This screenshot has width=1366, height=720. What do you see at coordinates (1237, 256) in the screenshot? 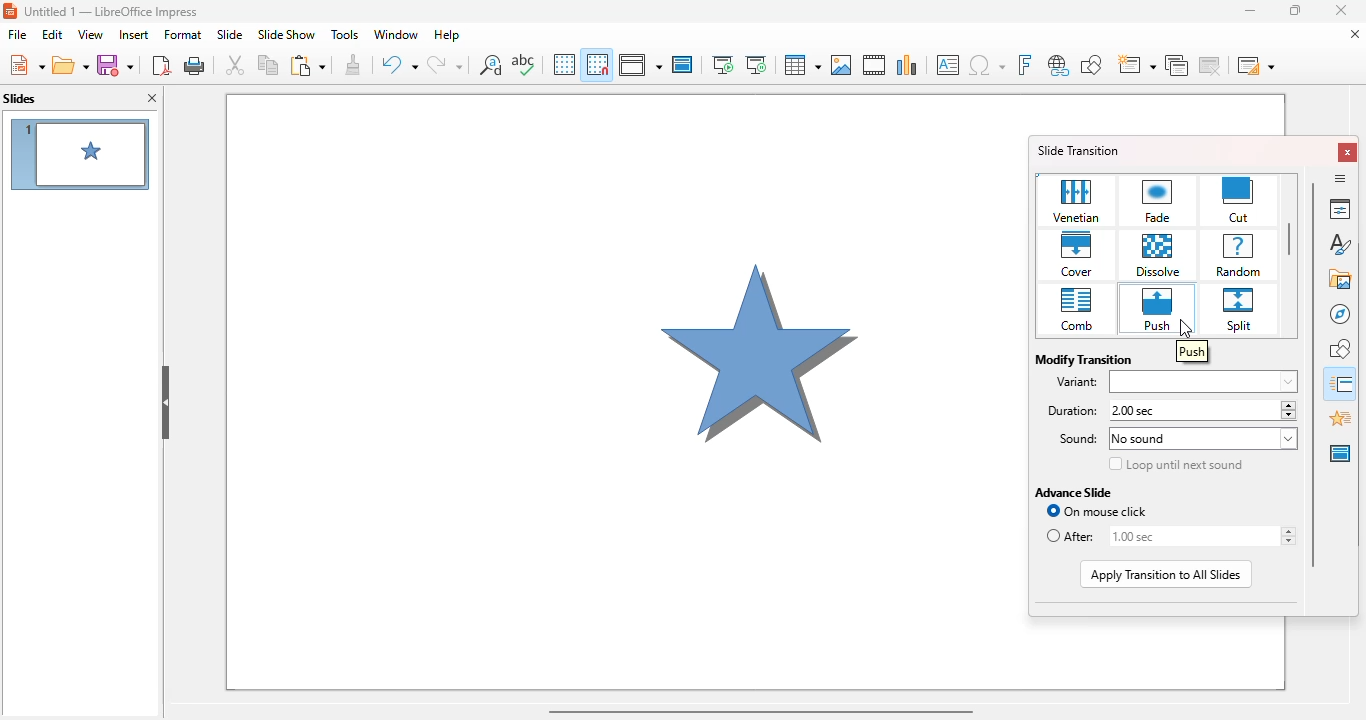
I see `random` at bounding box center [1237, 256].